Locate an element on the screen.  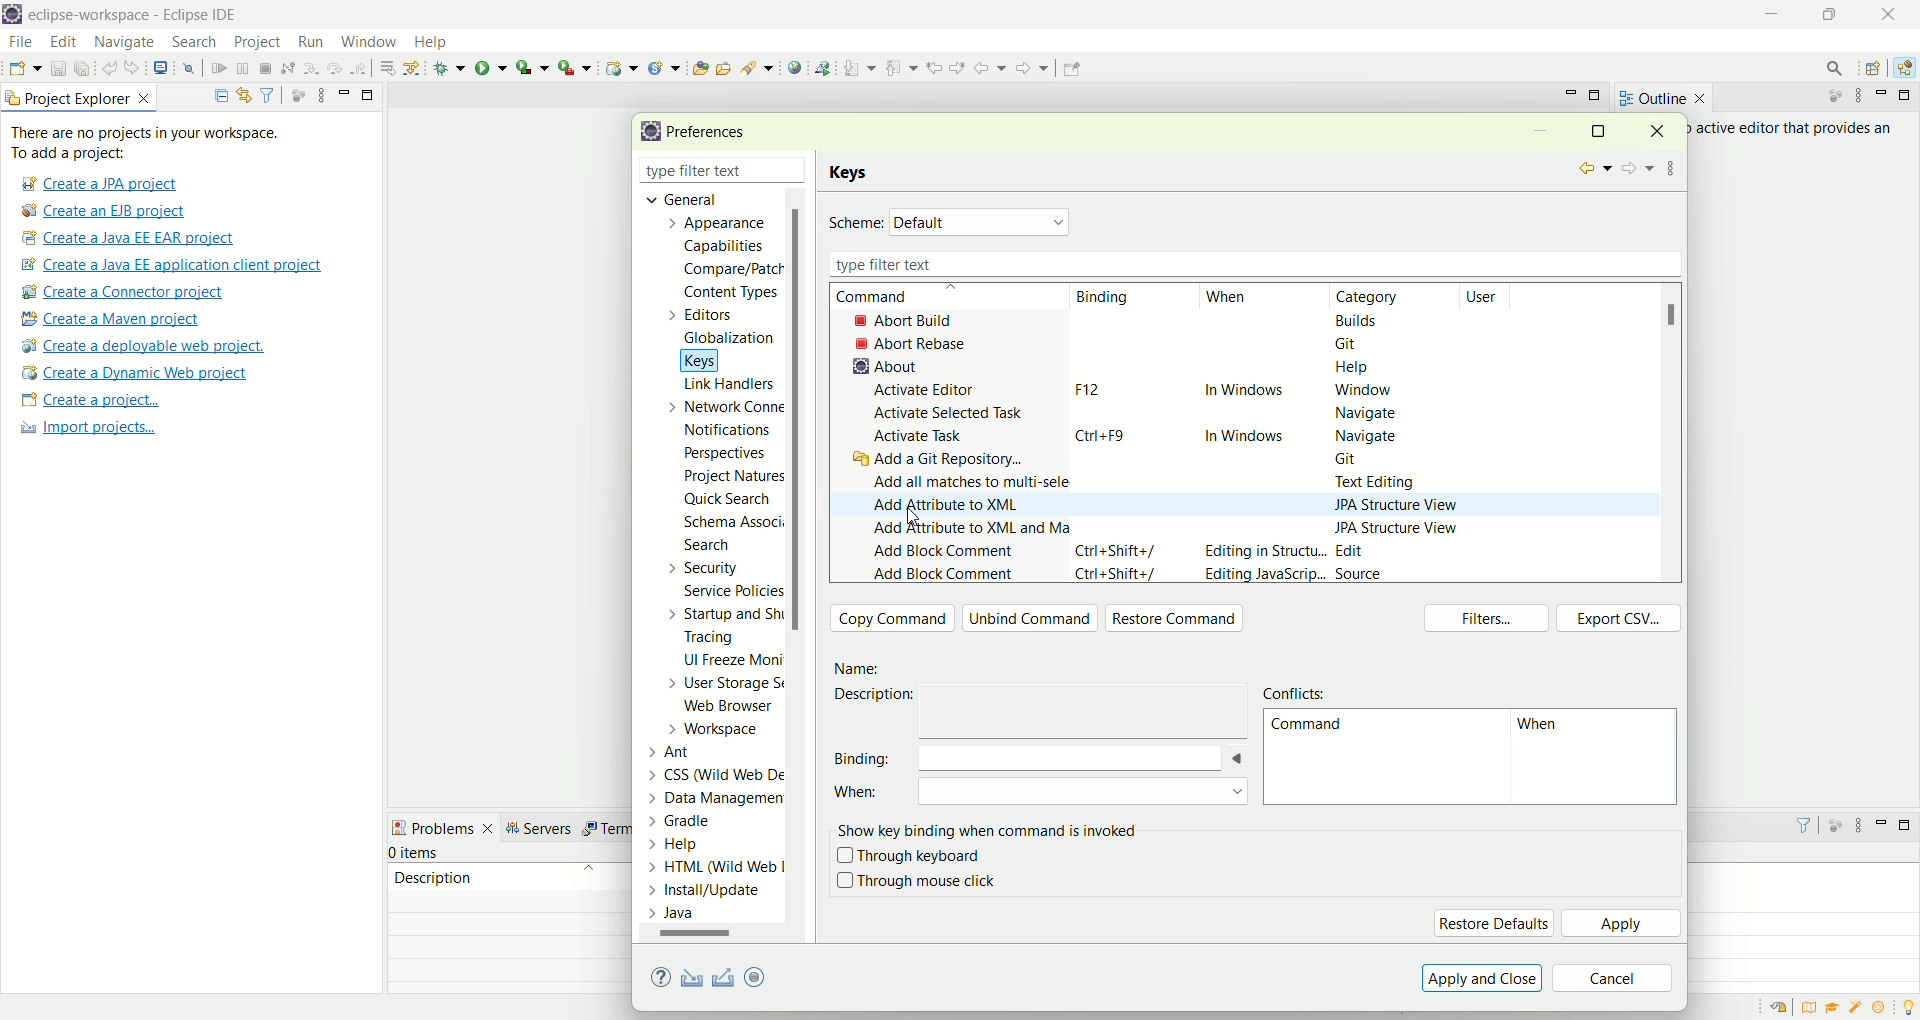
startup and shutdown is located at coordinates (729, 614).